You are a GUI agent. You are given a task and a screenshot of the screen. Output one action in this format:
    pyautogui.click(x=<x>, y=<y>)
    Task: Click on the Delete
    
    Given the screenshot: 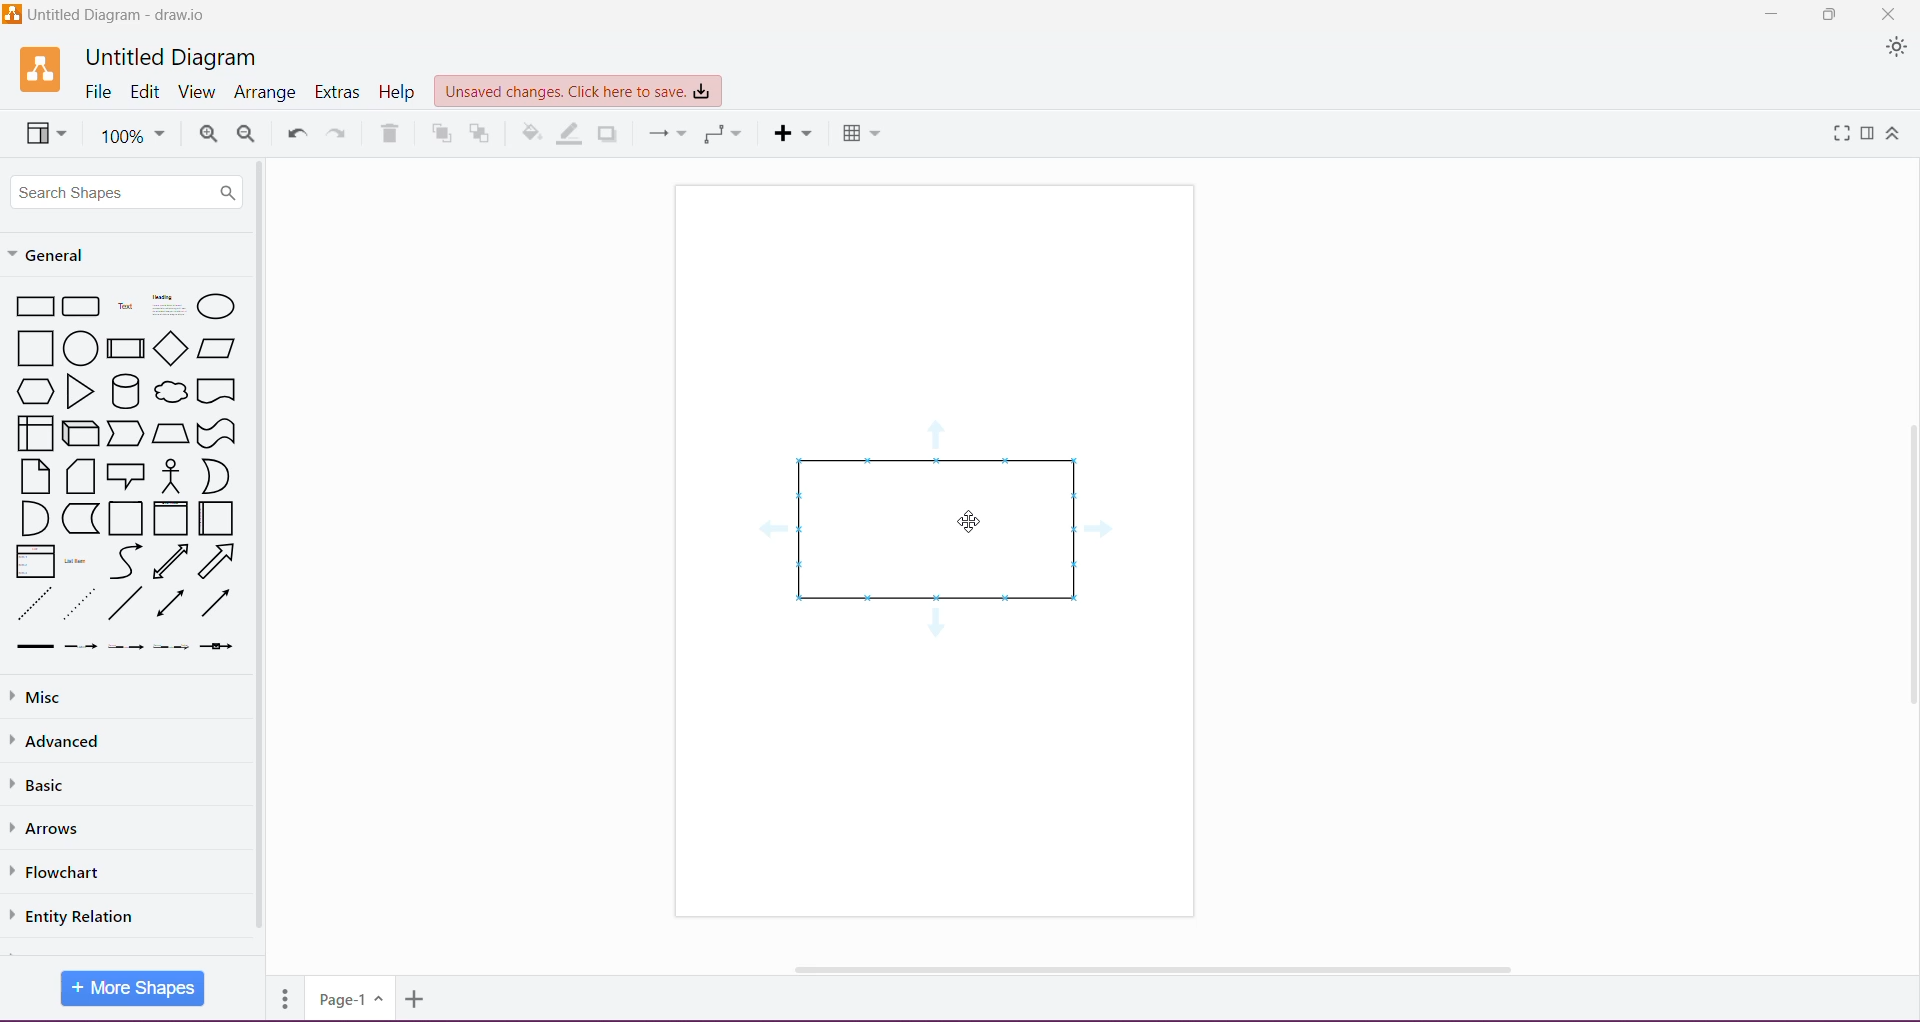 What is the action you would take?
    pyautogui.click(x=391, y=133)
    